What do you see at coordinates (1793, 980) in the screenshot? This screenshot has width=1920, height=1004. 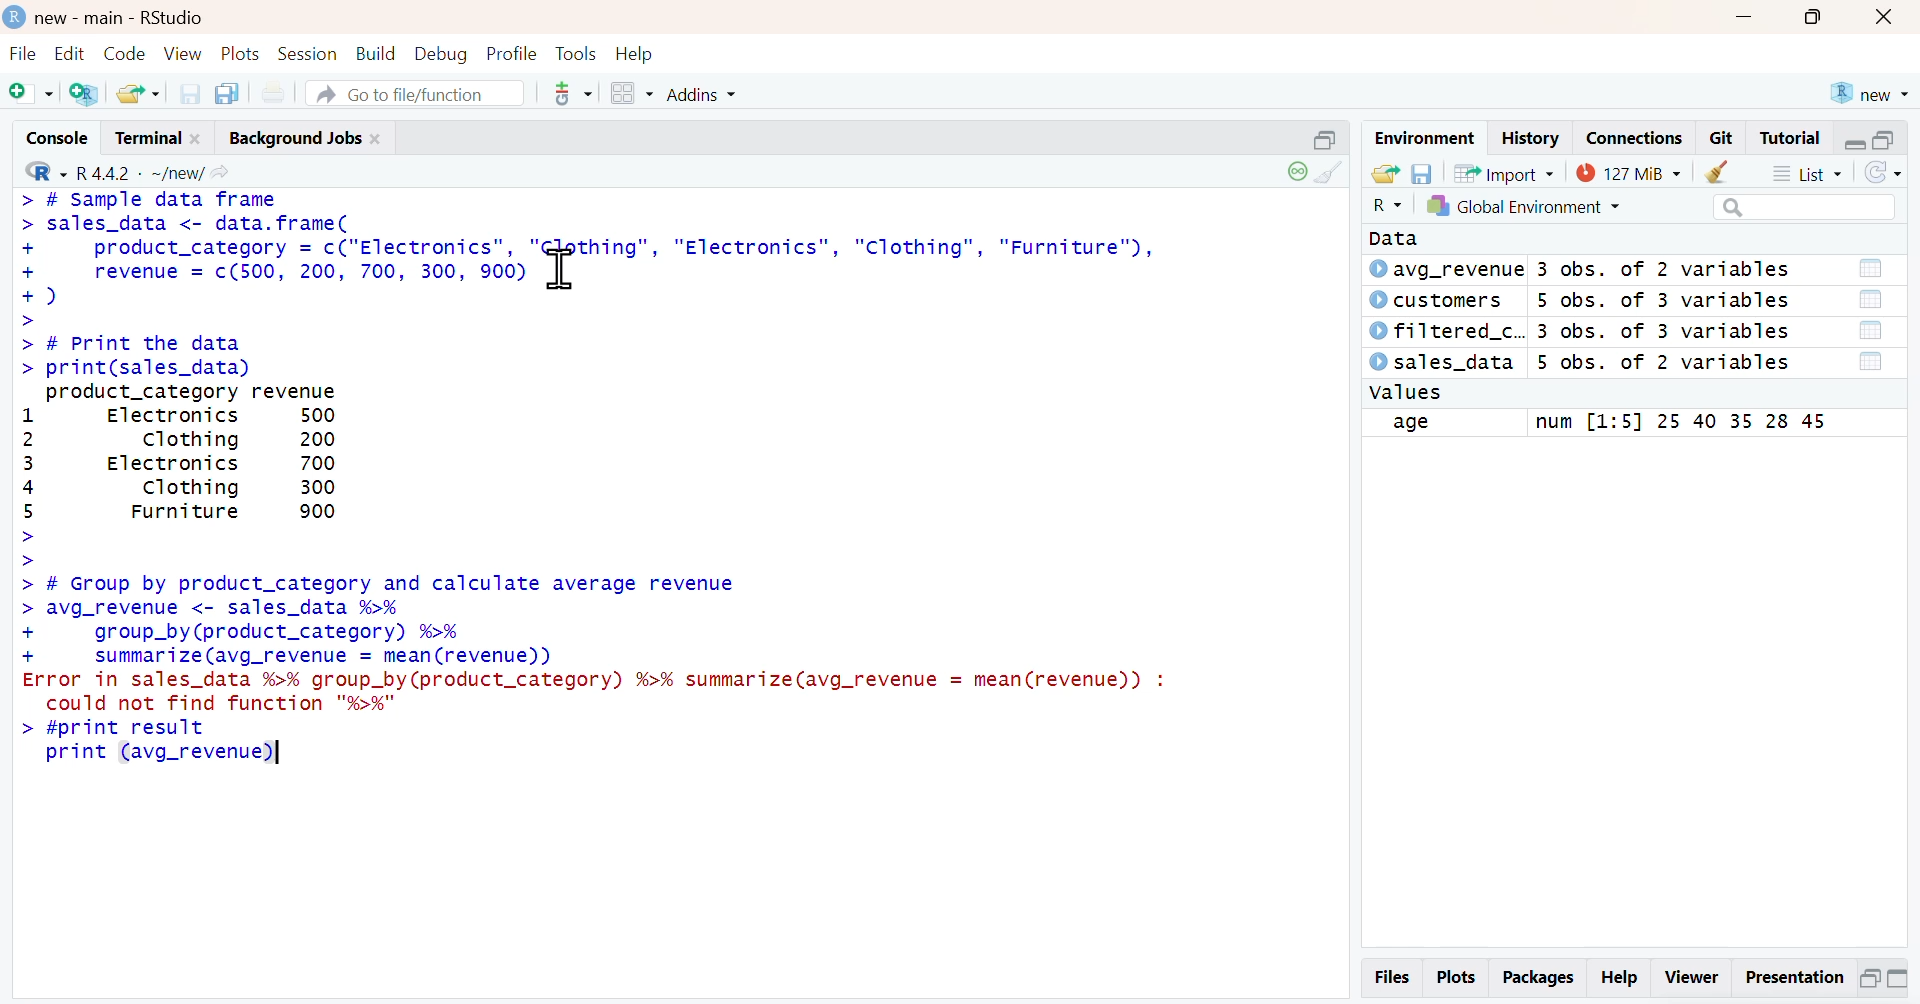 I see `Presentation` at bounding box center [1793, 980].